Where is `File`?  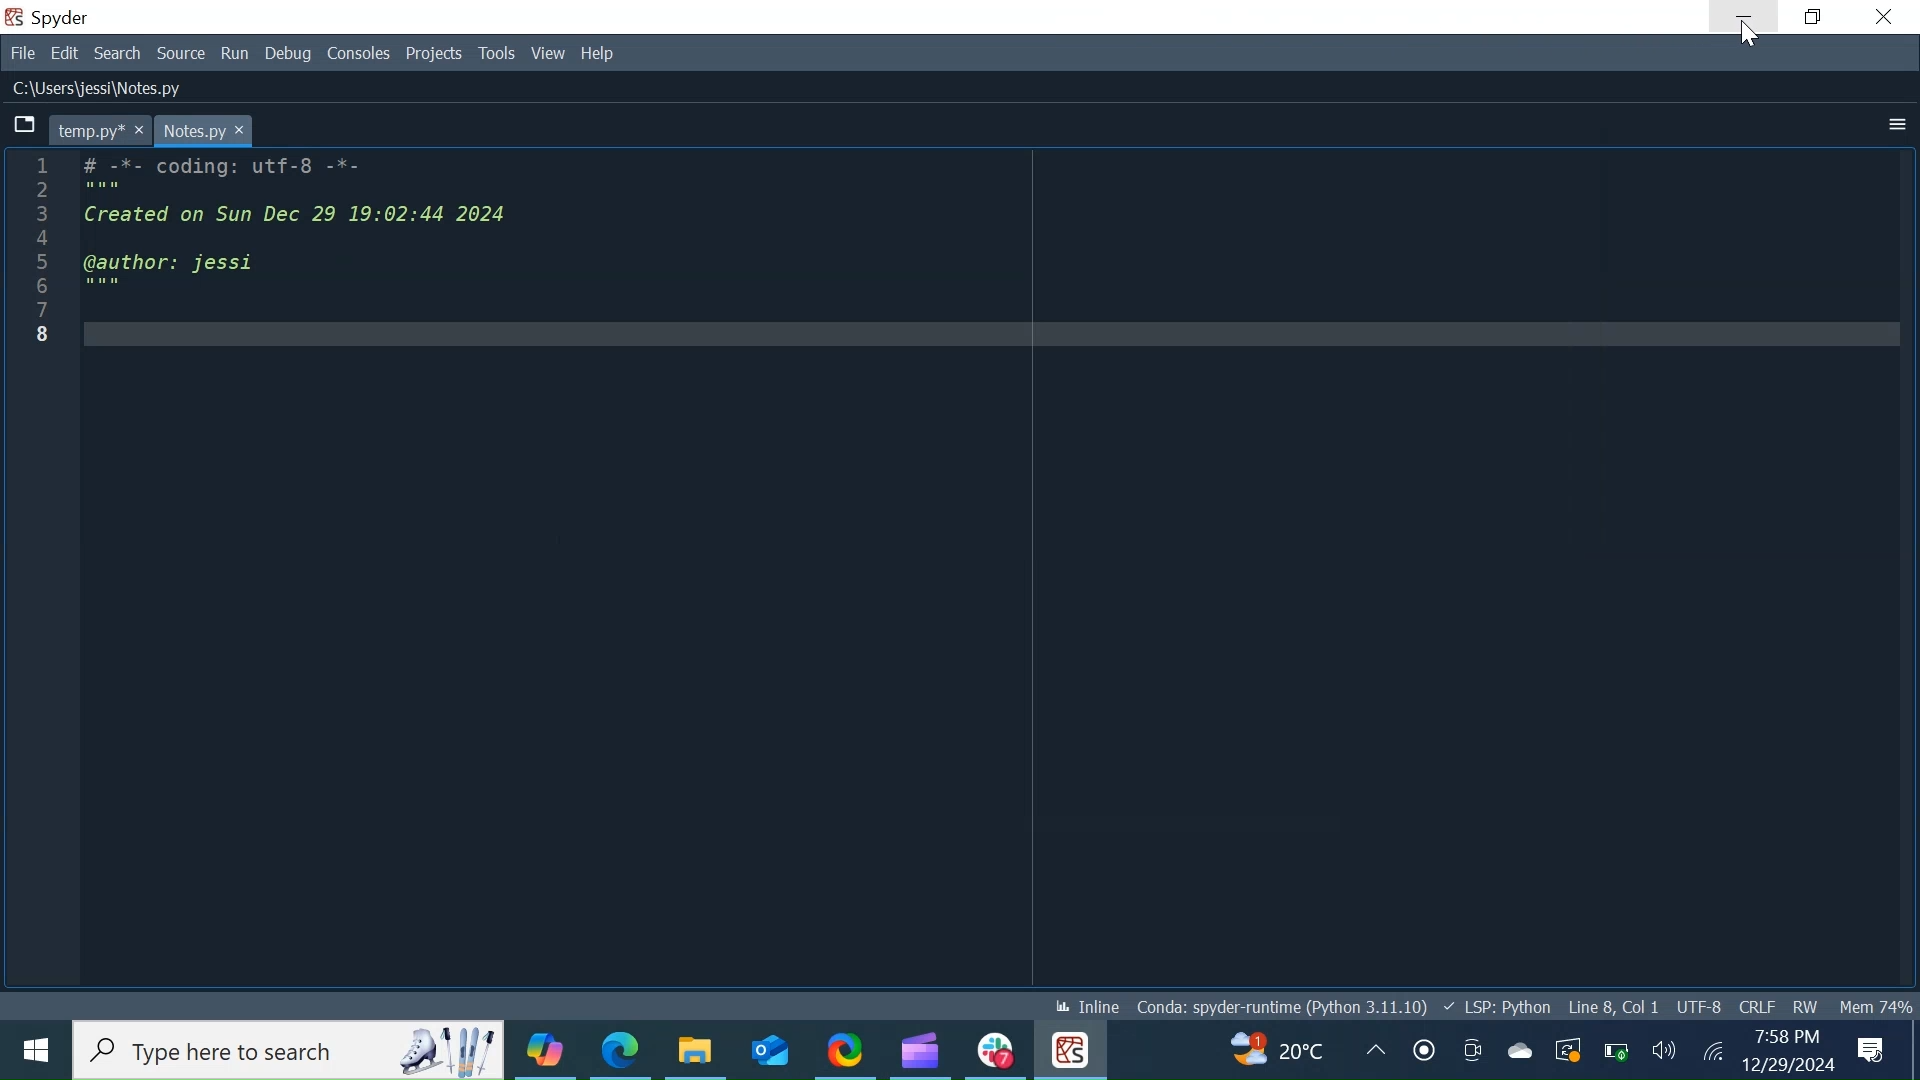 File is located at coordinates (25, 54).